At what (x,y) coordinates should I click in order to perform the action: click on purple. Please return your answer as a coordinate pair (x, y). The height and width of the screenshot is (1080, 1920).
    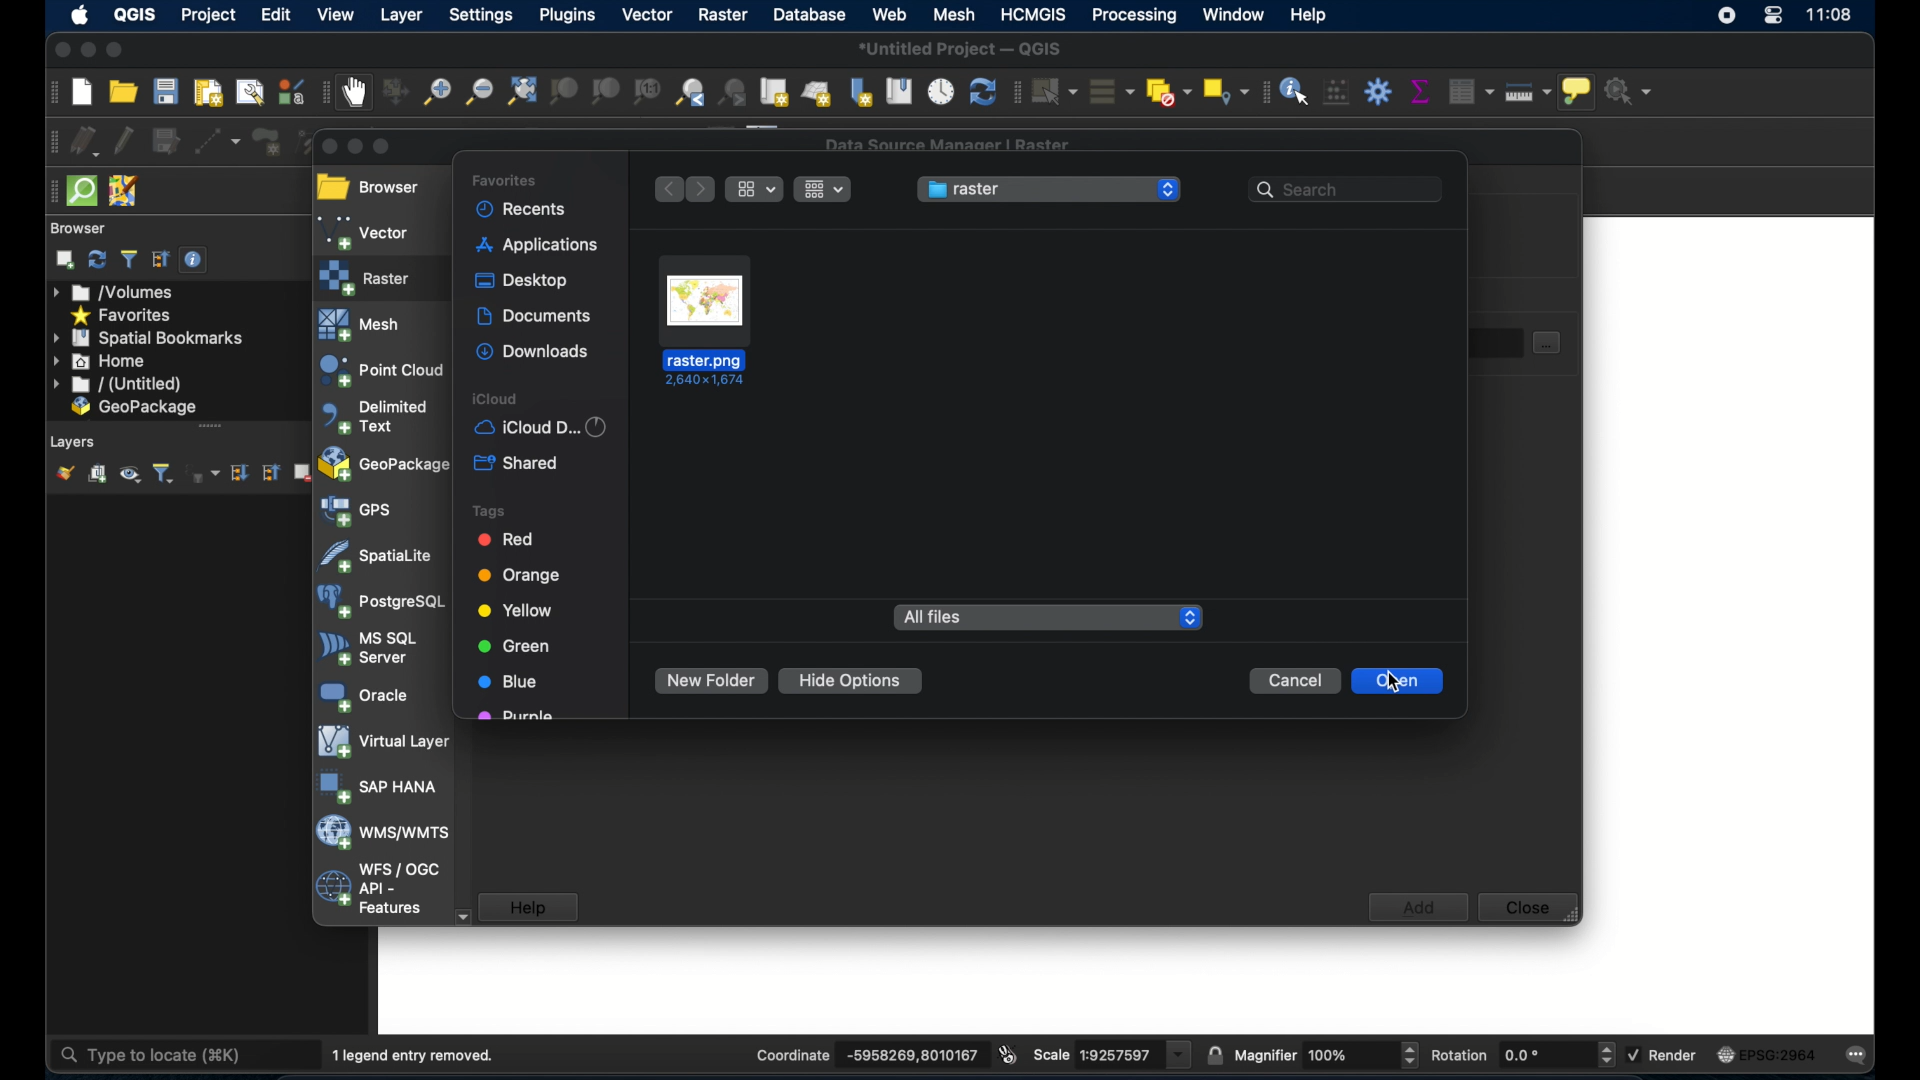
    Looking at the image, I should click on (519, 716).